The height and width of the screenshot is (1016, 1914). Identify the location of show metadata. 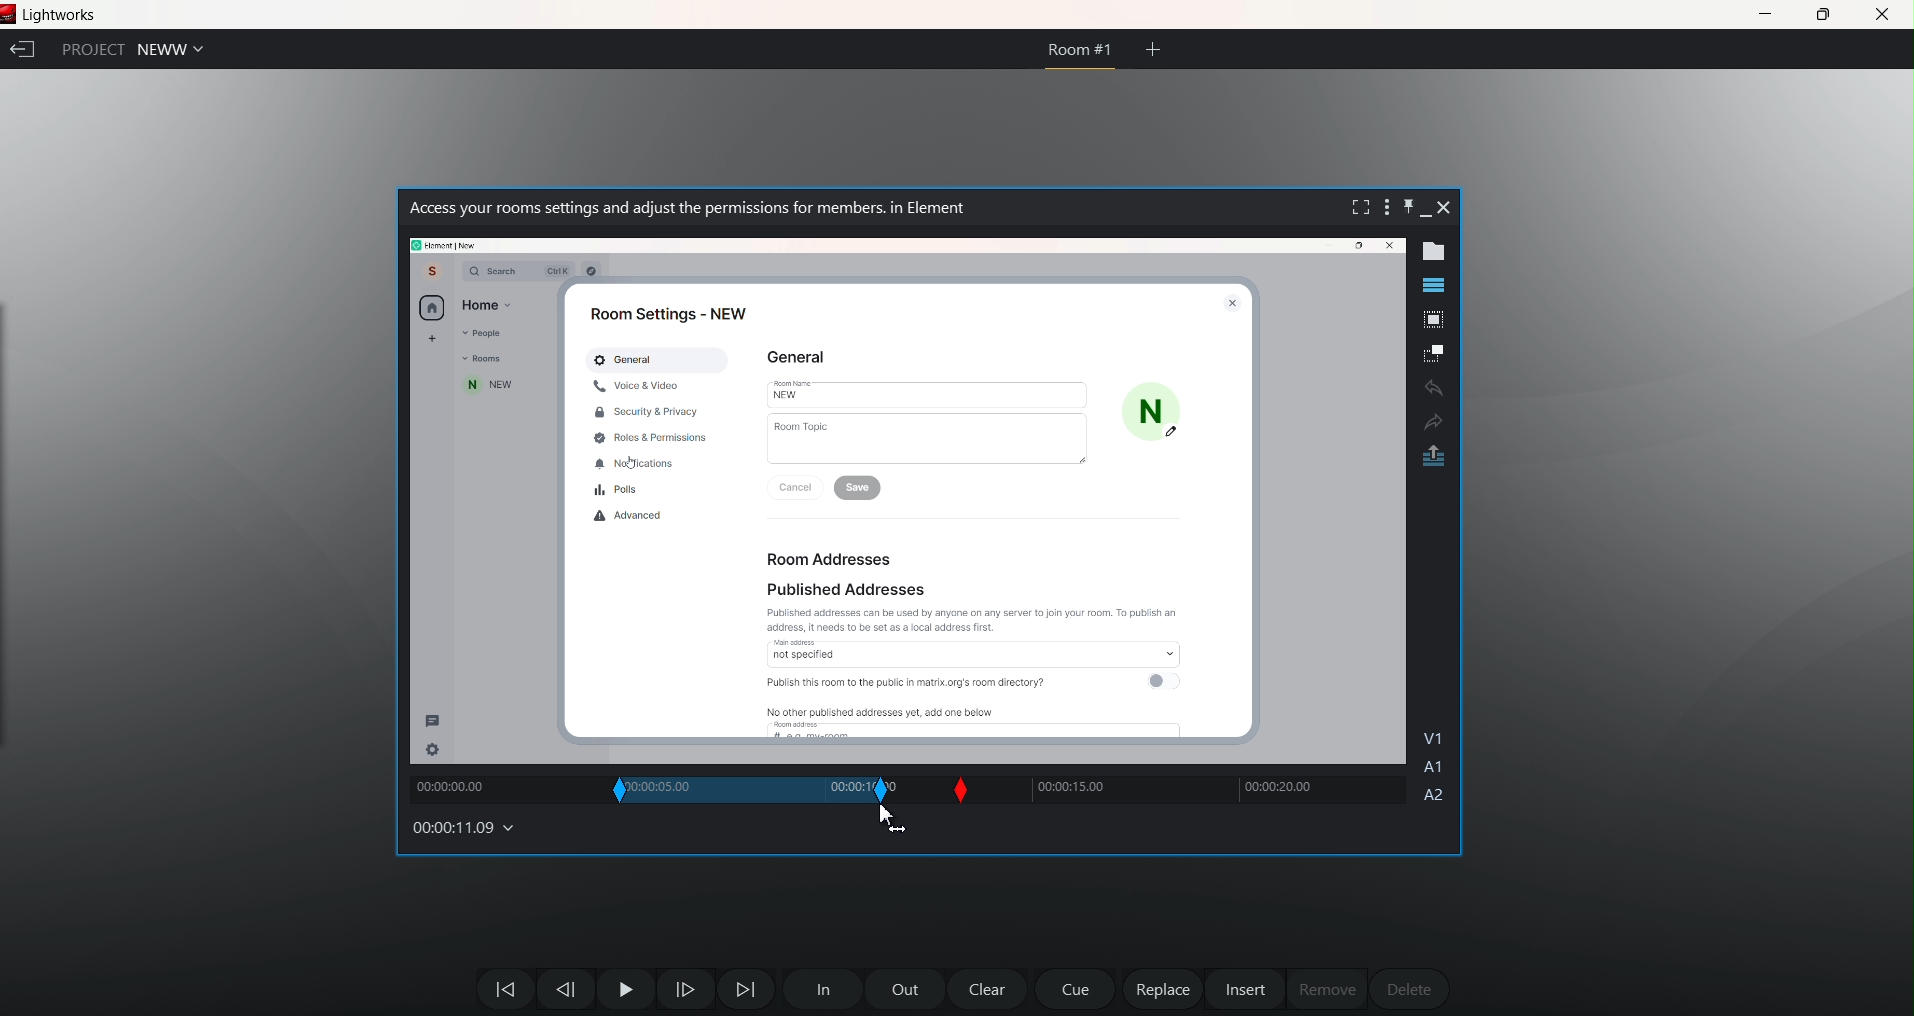
(1430, 253).